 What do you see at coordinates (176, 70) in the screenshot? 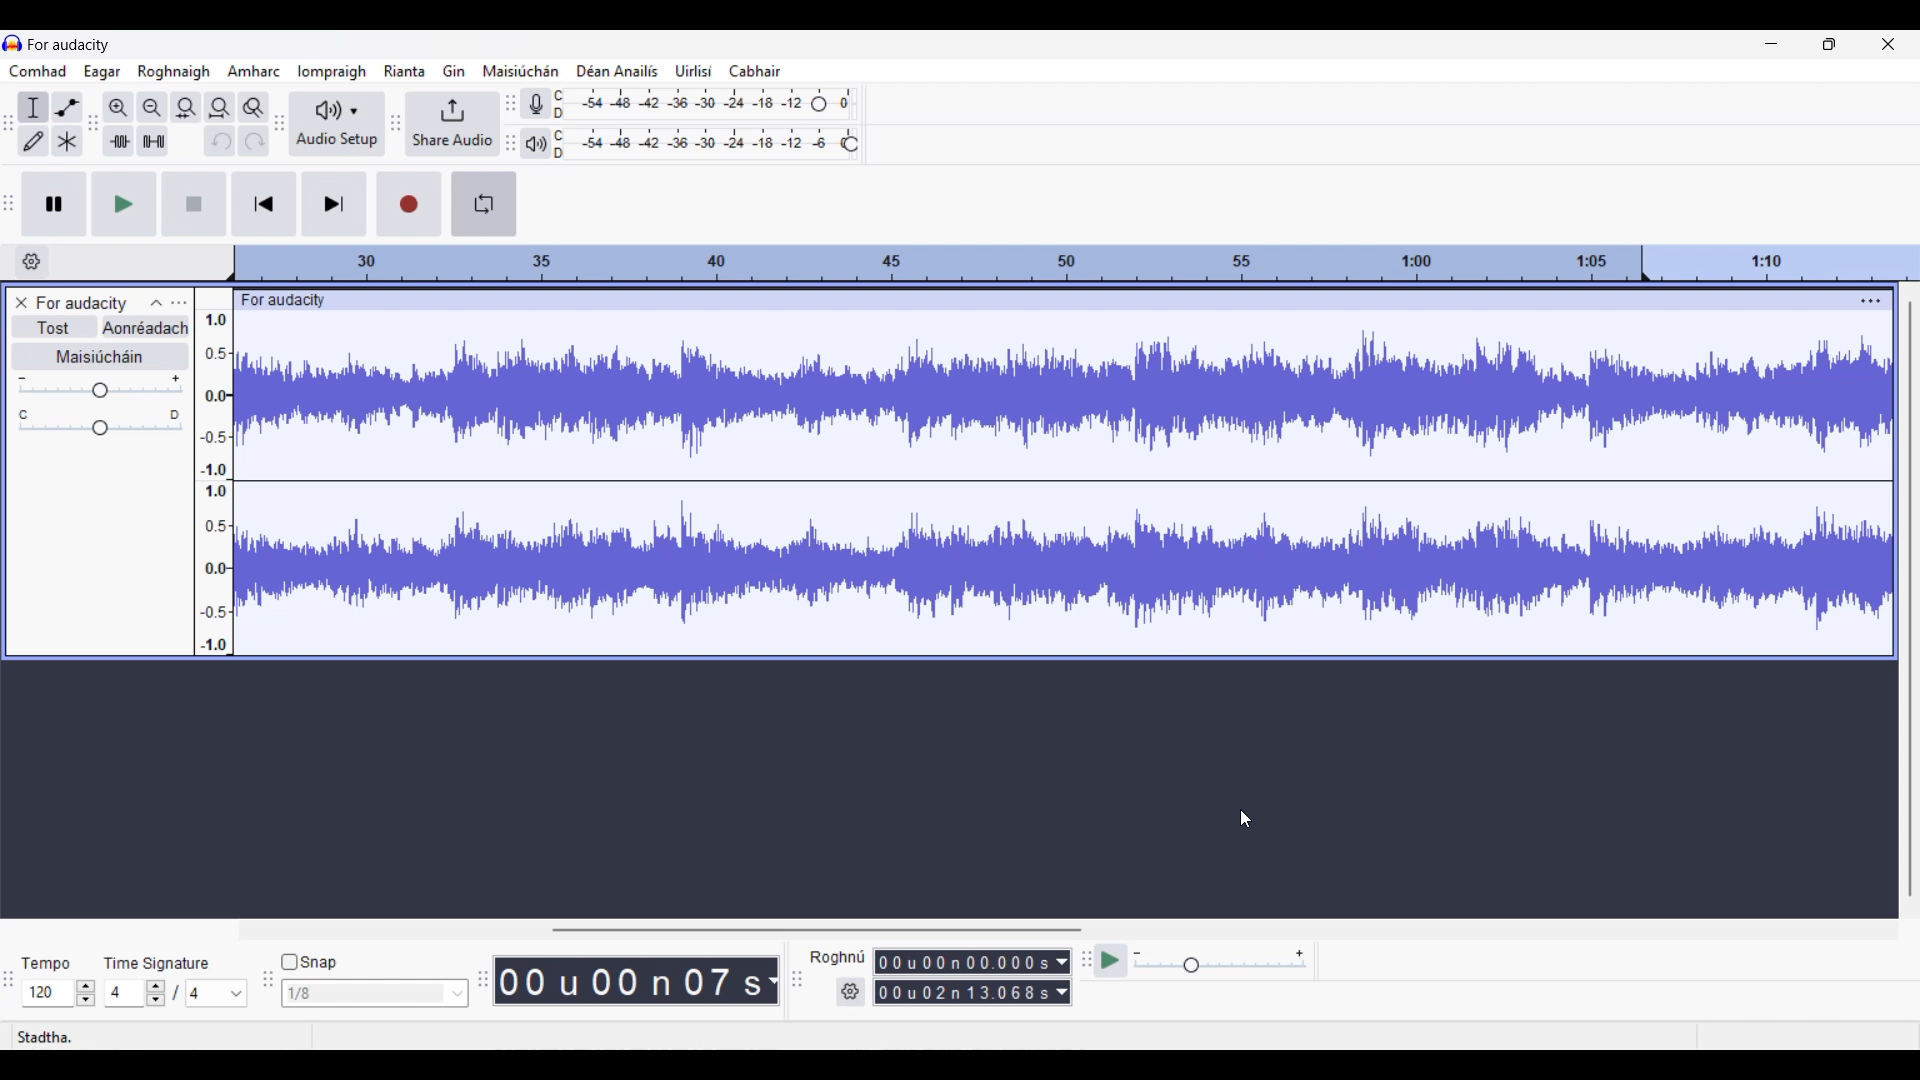
I see `Amharc lor` at bounding box center [176, 70].